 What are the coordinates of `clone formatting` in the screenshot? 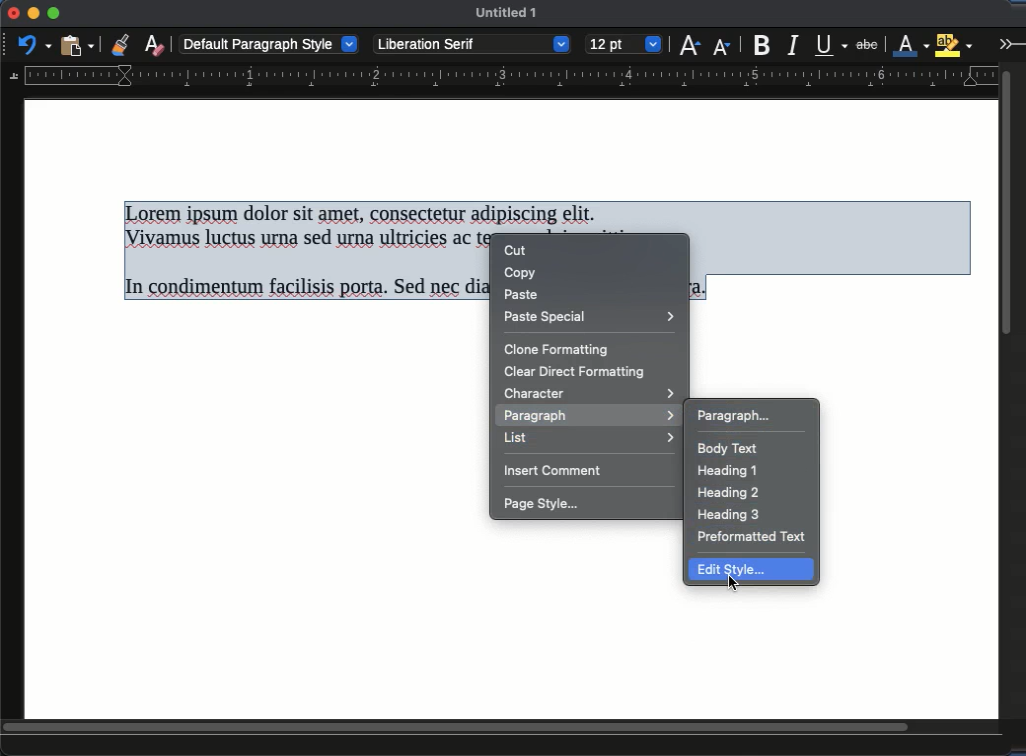 It's located at (120, 44).